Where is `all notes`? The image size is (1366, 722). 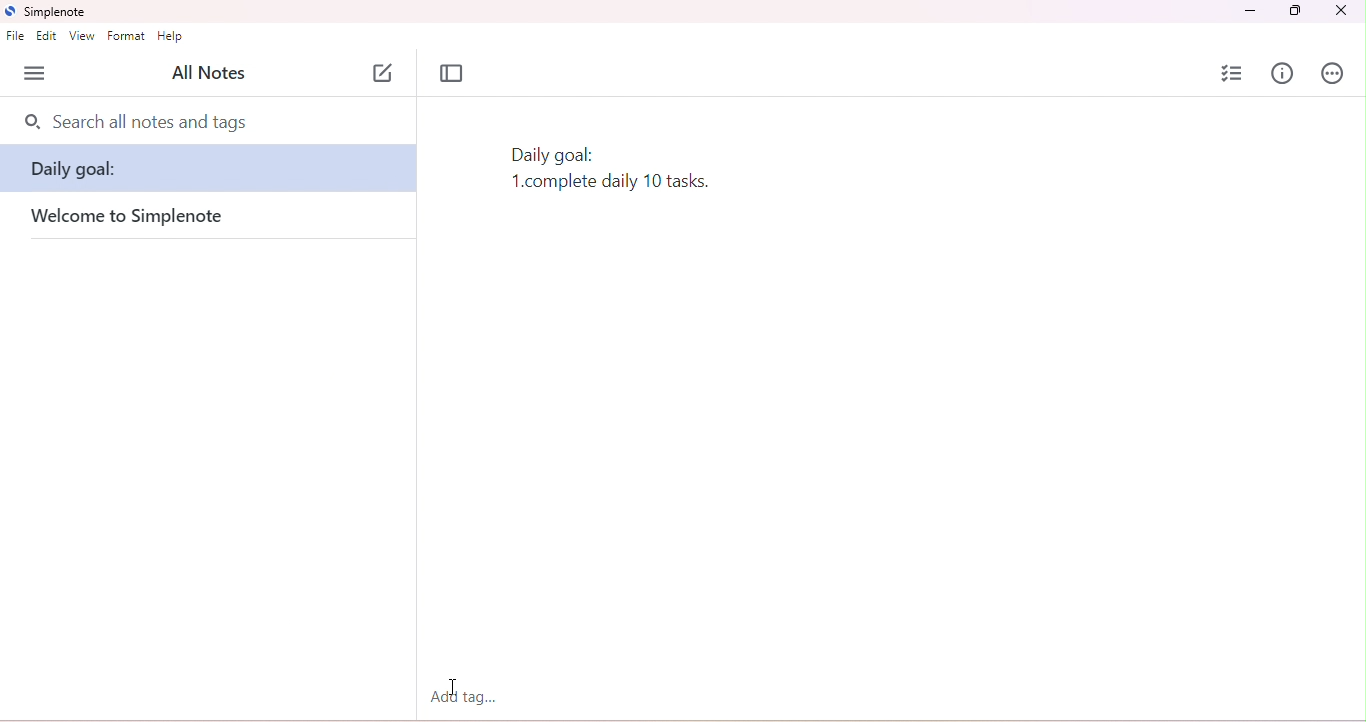
all notes is located at coordinates (208, 72).